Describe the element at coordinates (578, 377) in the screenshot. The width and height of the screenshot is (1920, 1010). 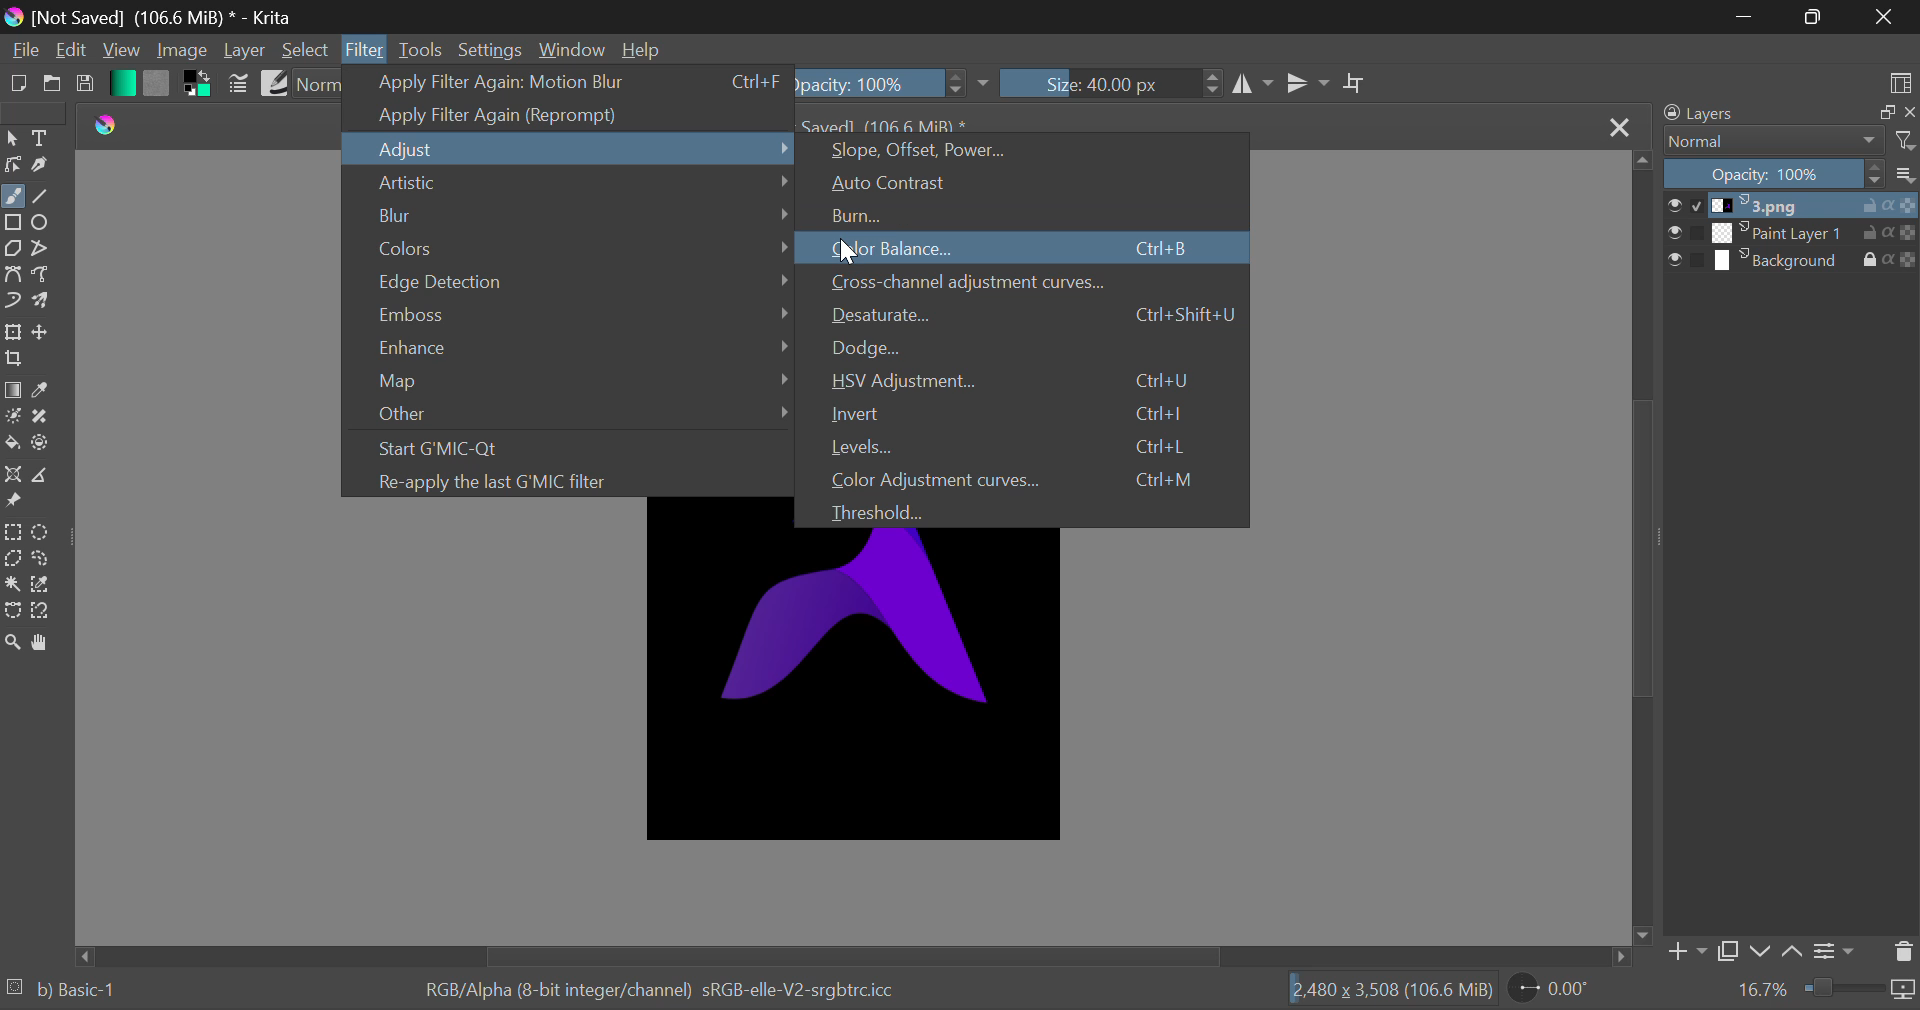
I see `Map` at that location.